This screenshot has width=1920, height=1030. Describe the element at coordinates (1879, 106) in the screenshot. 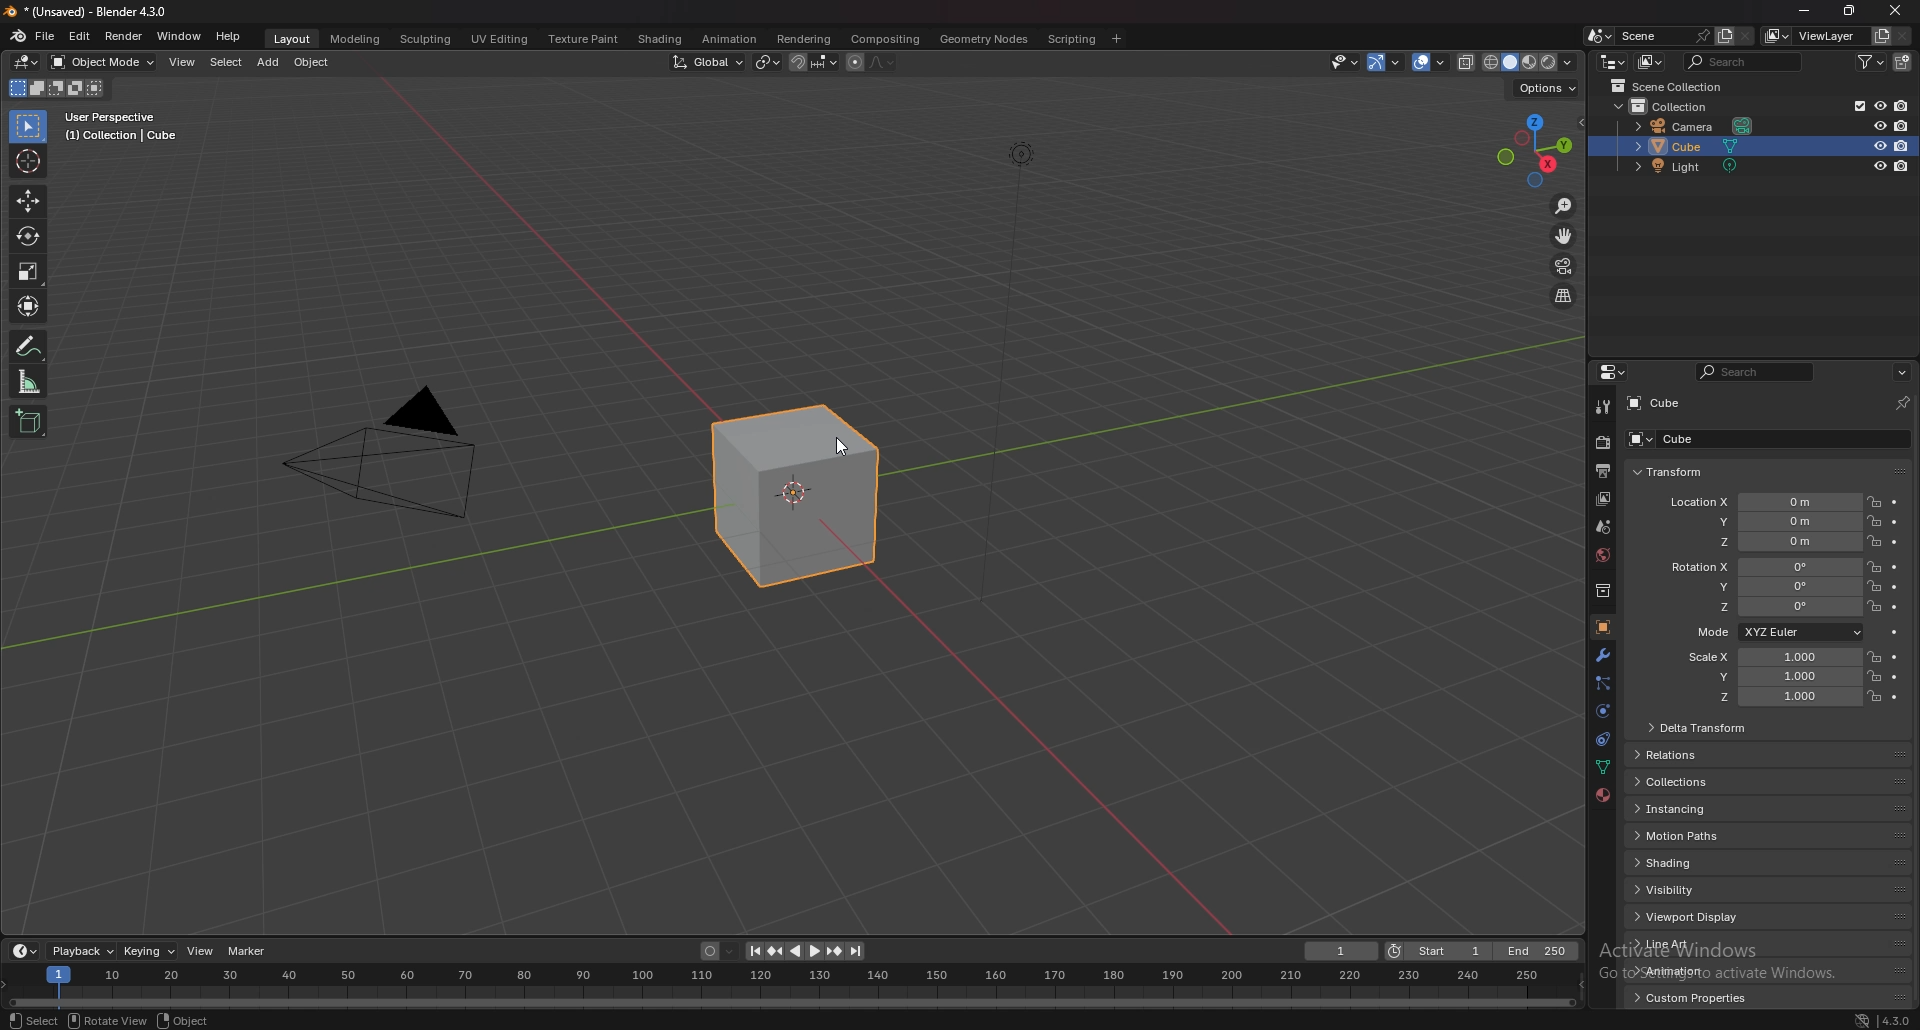

I see `hide in viewport` at that location.